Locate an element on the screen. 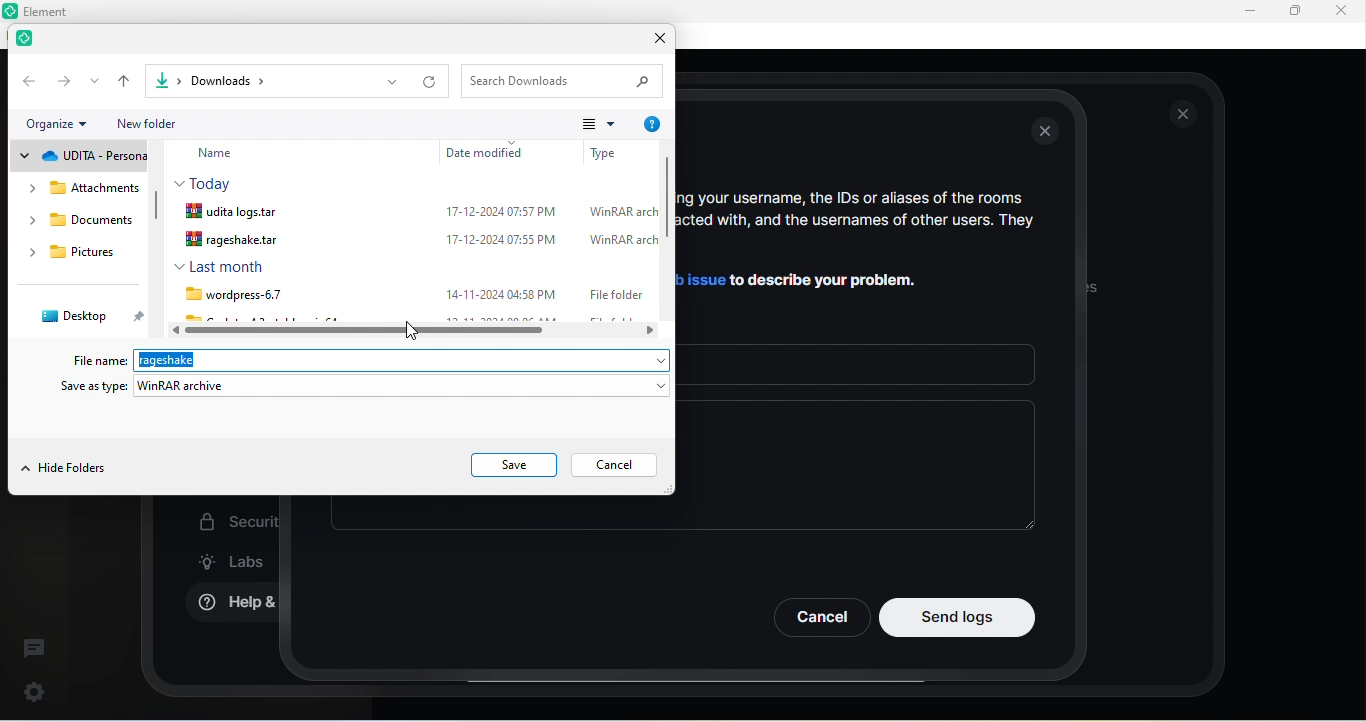  close is located at coordinates (1184, 114).